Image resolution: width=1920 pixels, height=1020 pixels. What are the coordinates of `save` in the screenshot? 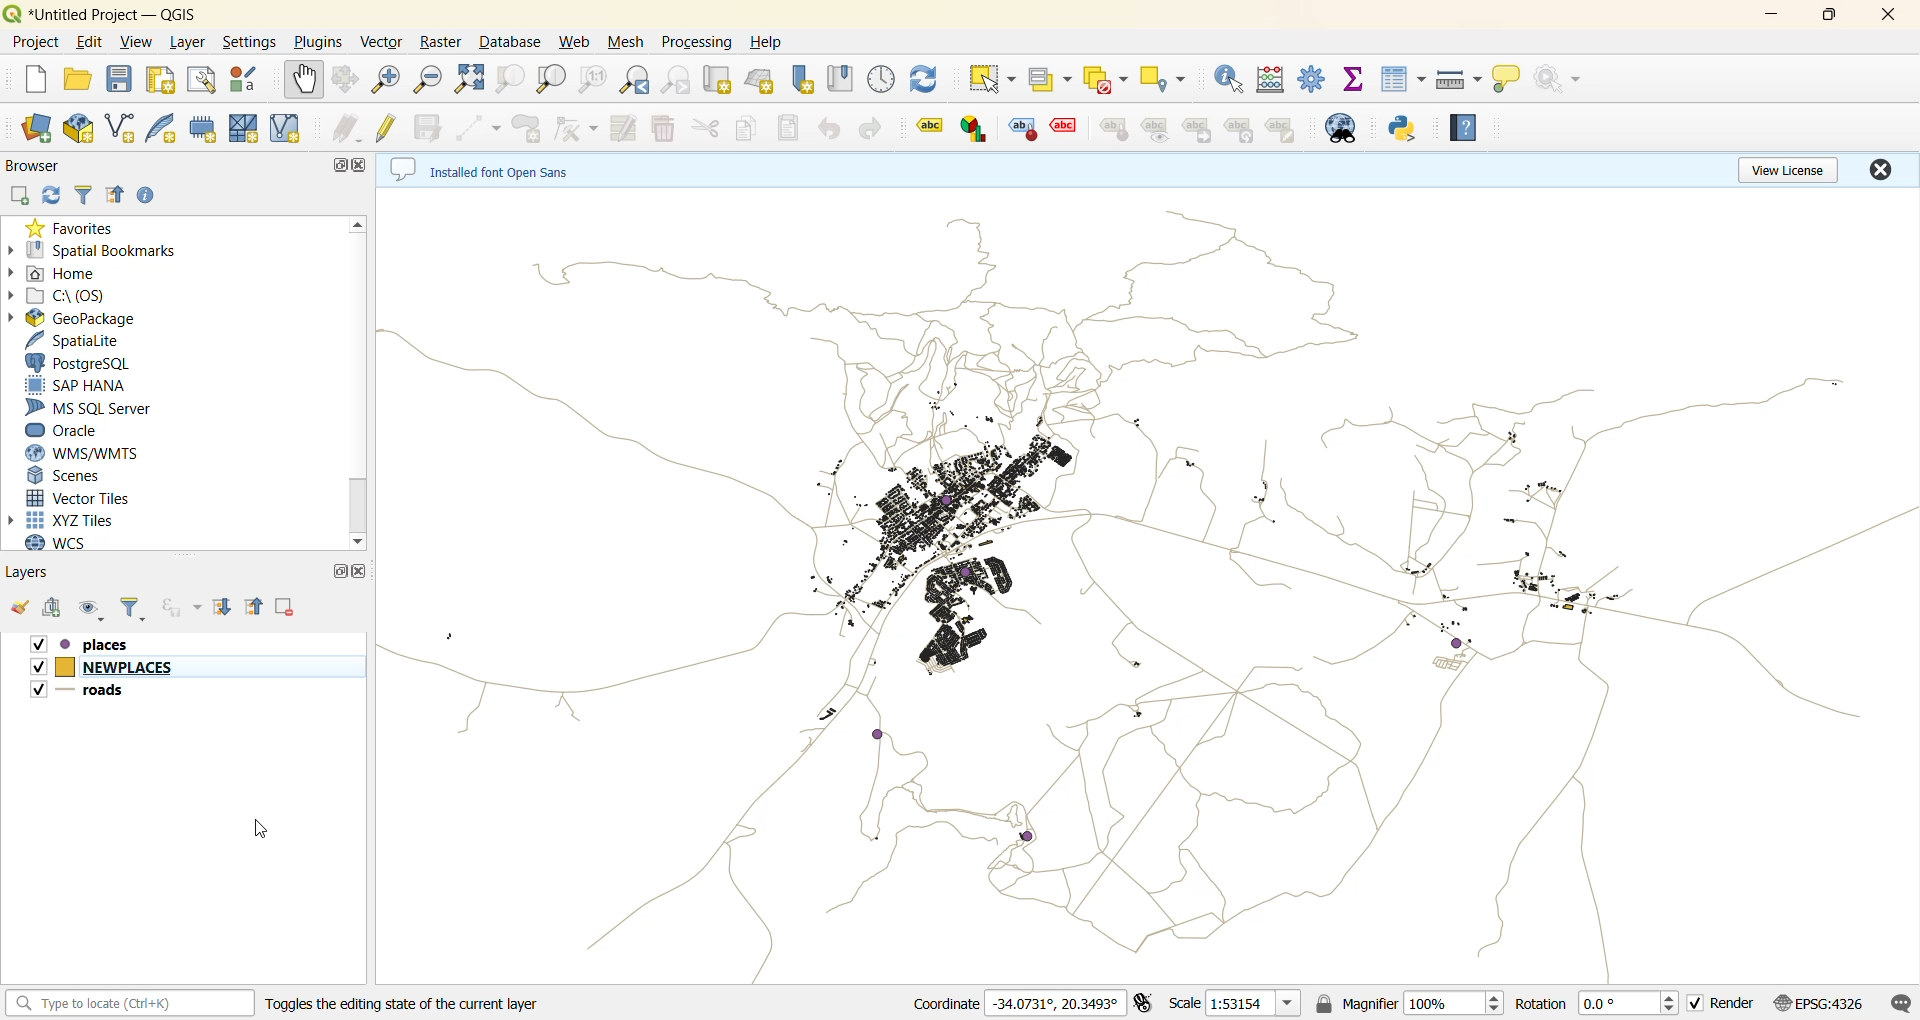 It's located at (120, 83).